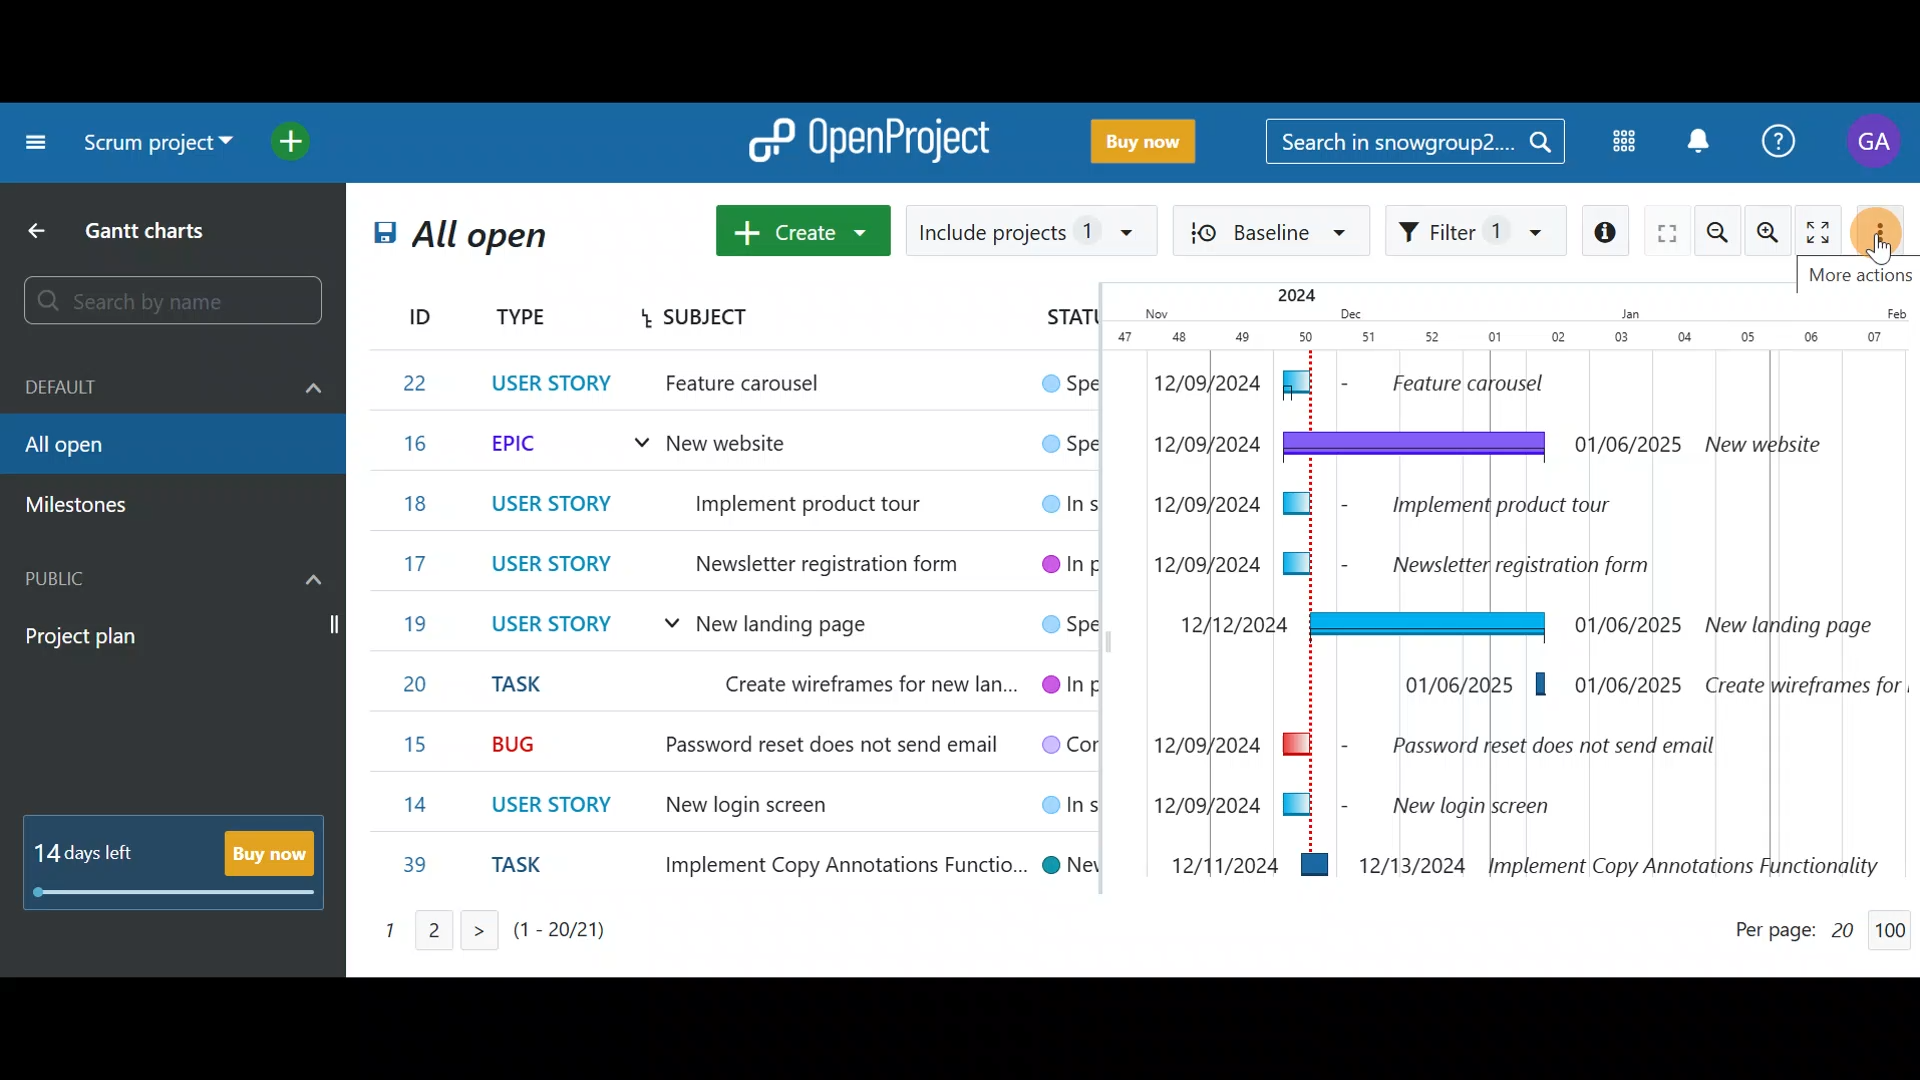 The image size is (1920, 1080). I want to click on 18, so click(414, 505).